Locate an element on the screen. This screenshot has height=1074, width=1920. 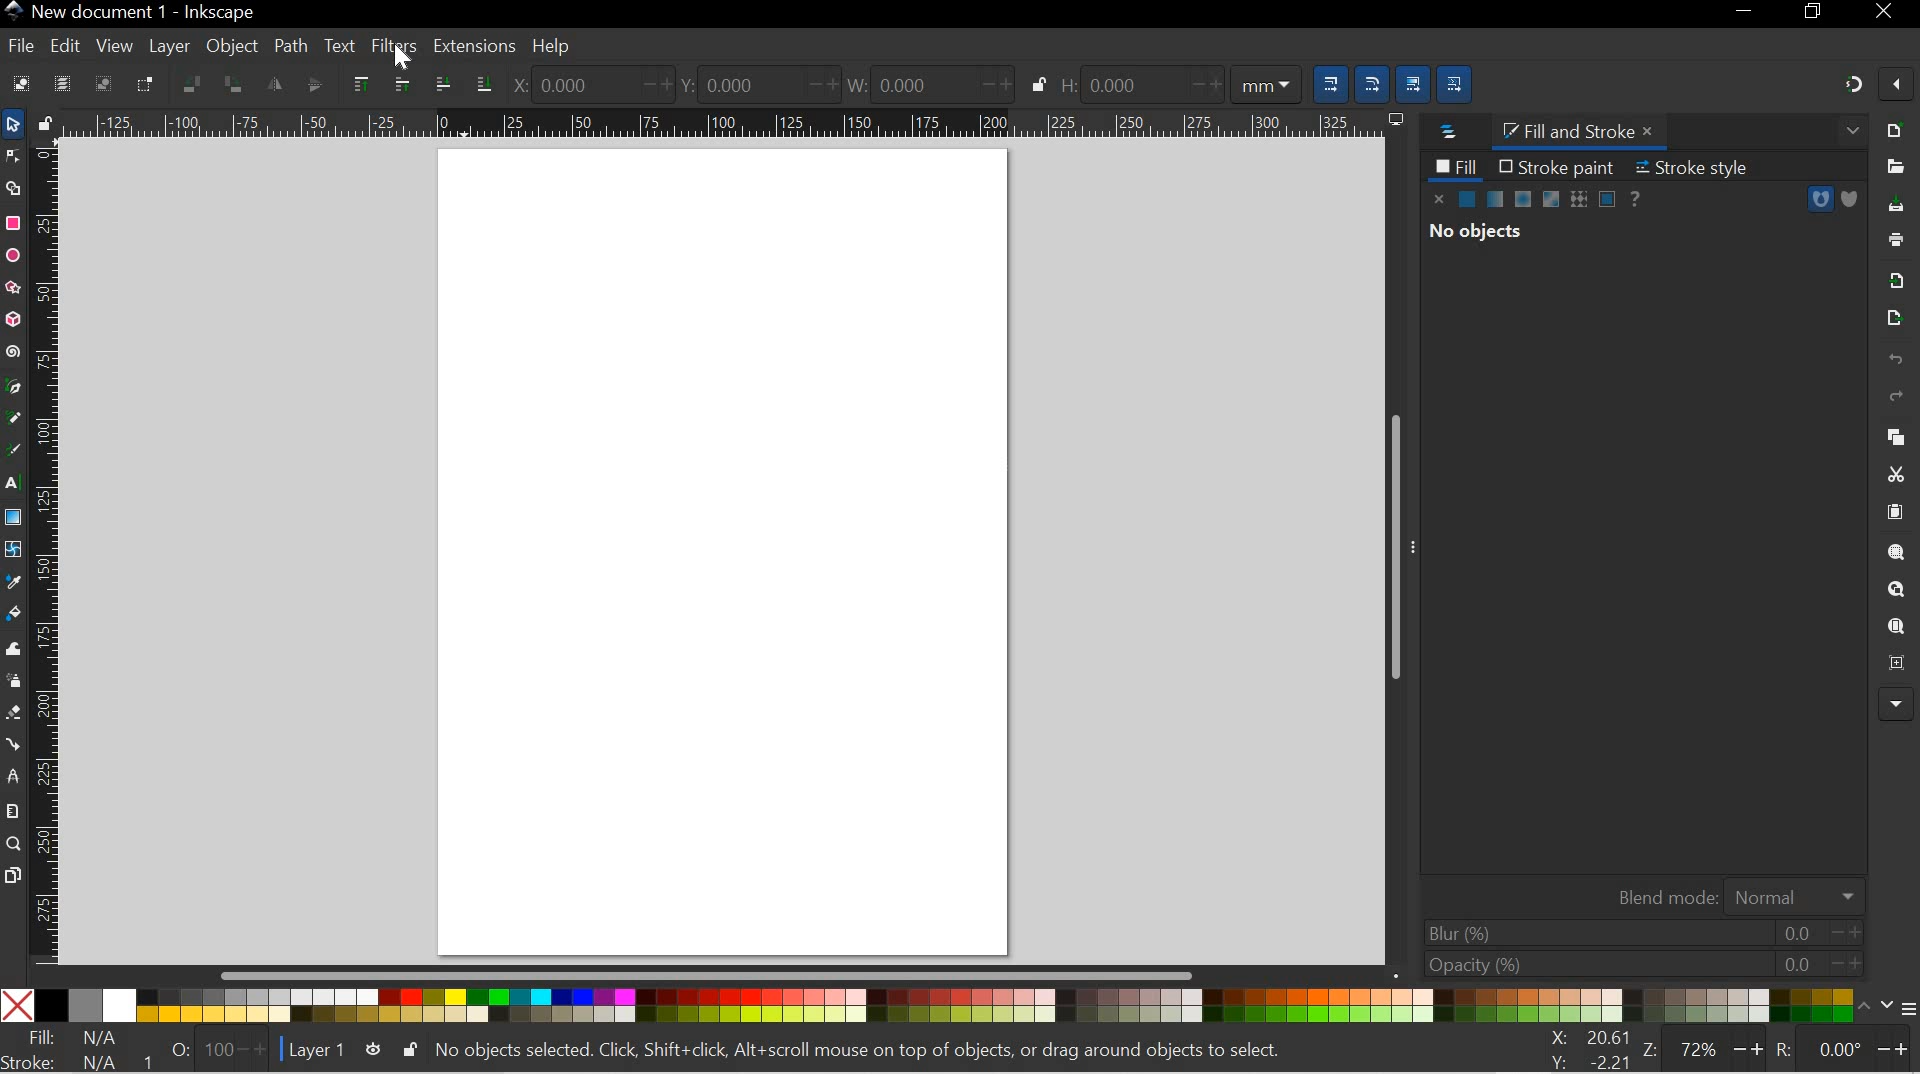
Y-AXIS is located at coordinates (752, 83).